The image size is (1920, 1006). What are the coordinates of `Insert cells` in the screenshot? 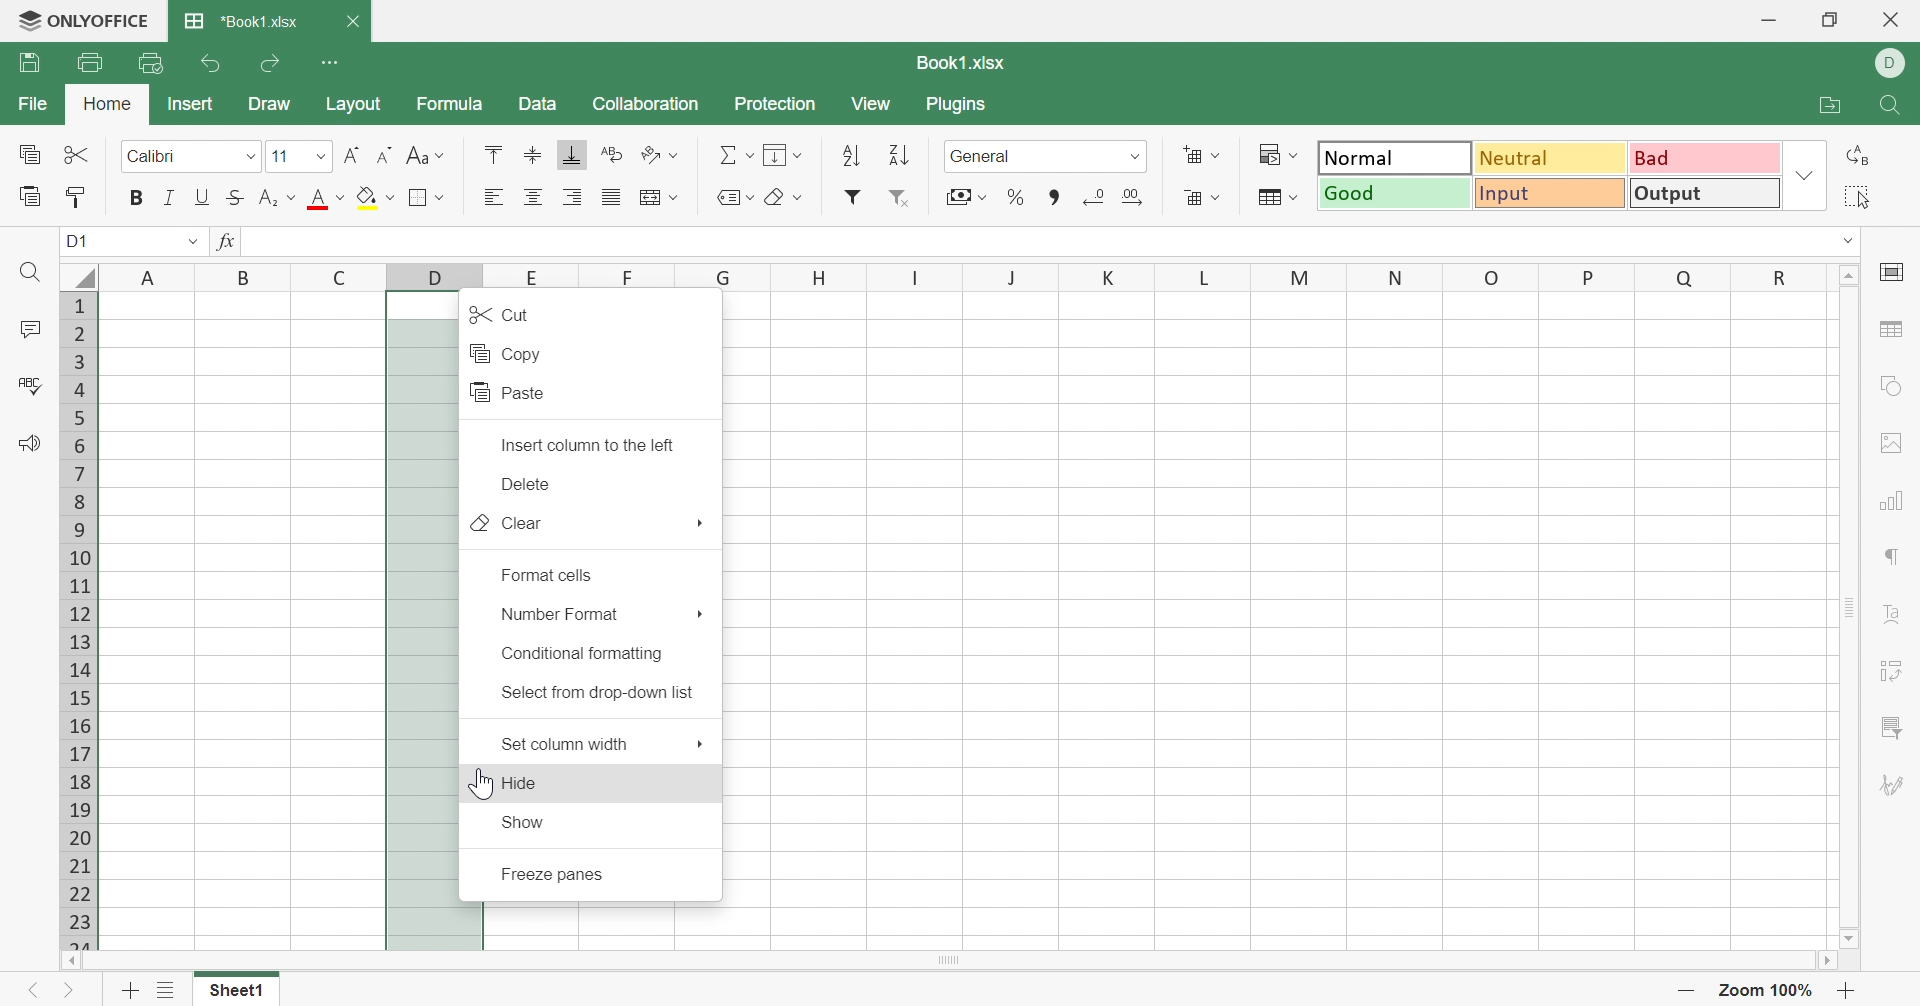 It's located at (1191, 152).